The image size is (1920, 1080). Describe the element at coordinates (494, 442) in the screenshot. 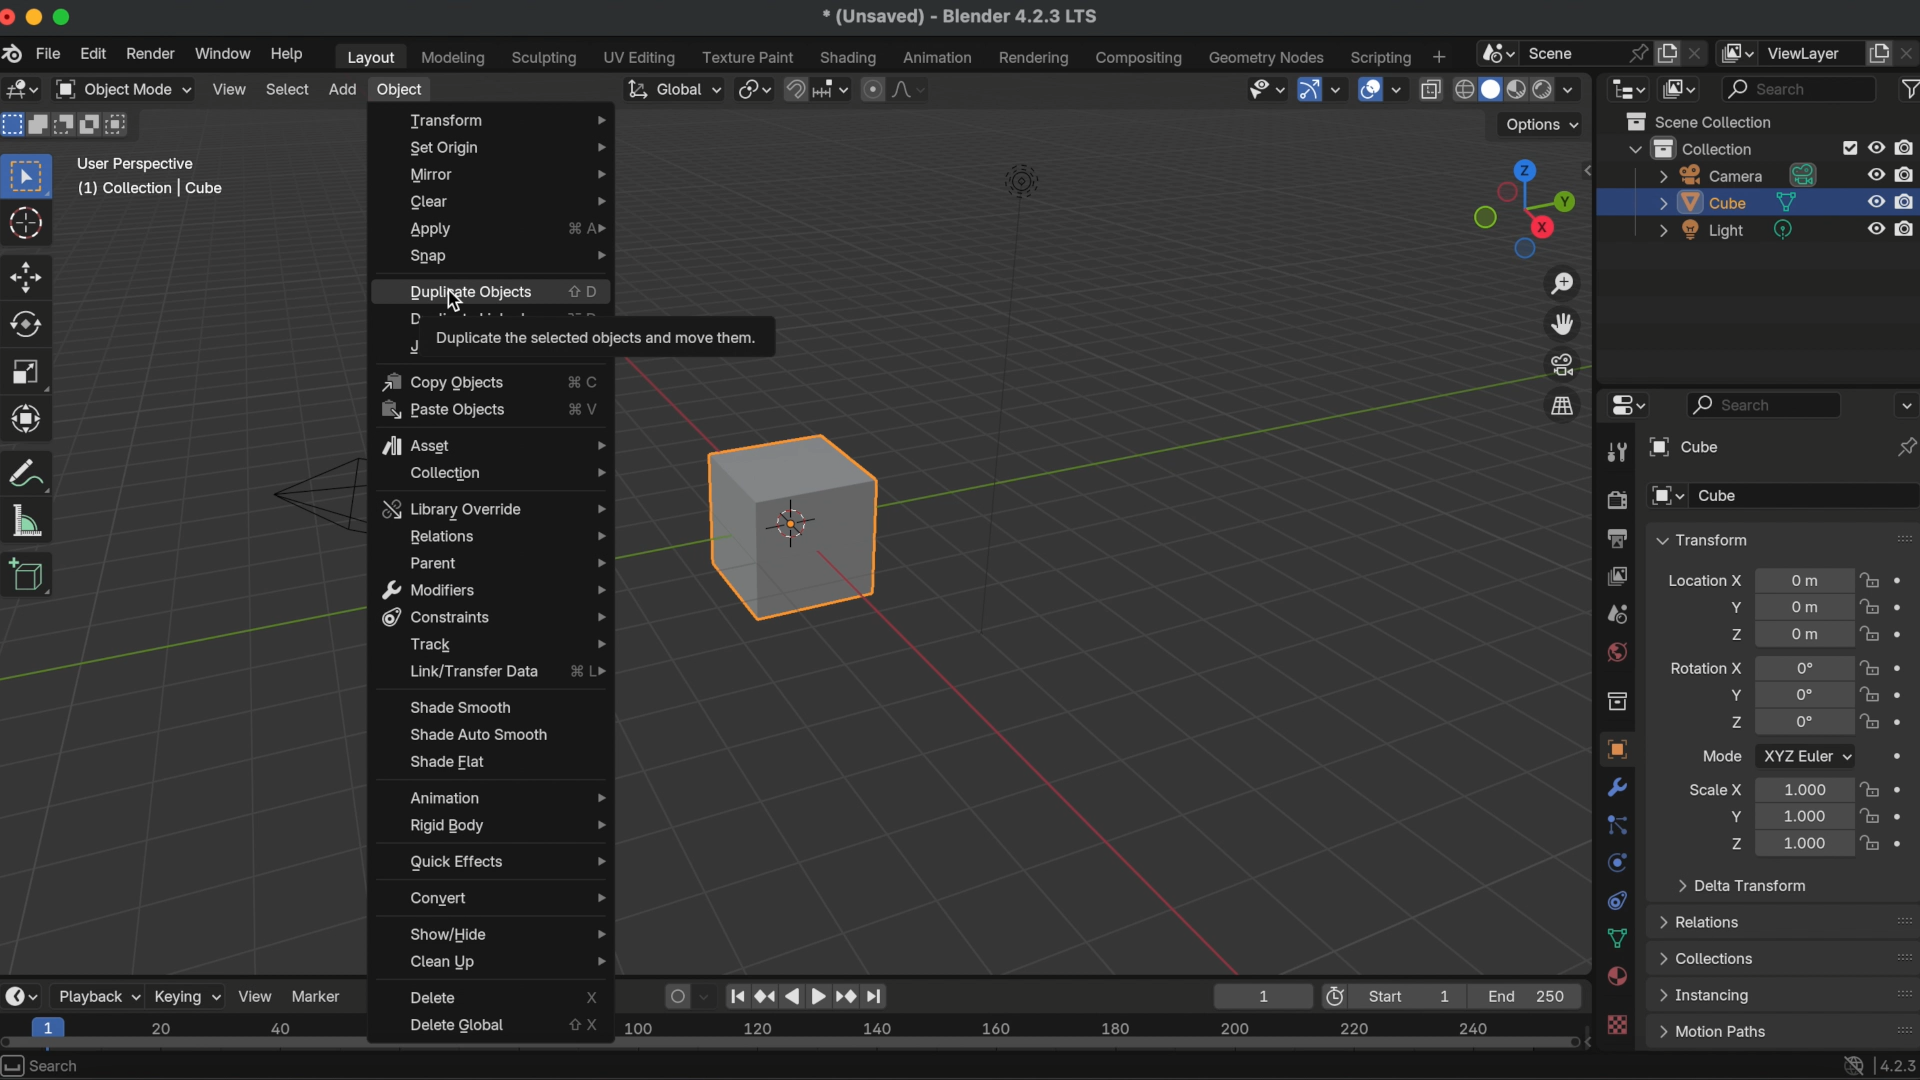

I see `assist` at that location.